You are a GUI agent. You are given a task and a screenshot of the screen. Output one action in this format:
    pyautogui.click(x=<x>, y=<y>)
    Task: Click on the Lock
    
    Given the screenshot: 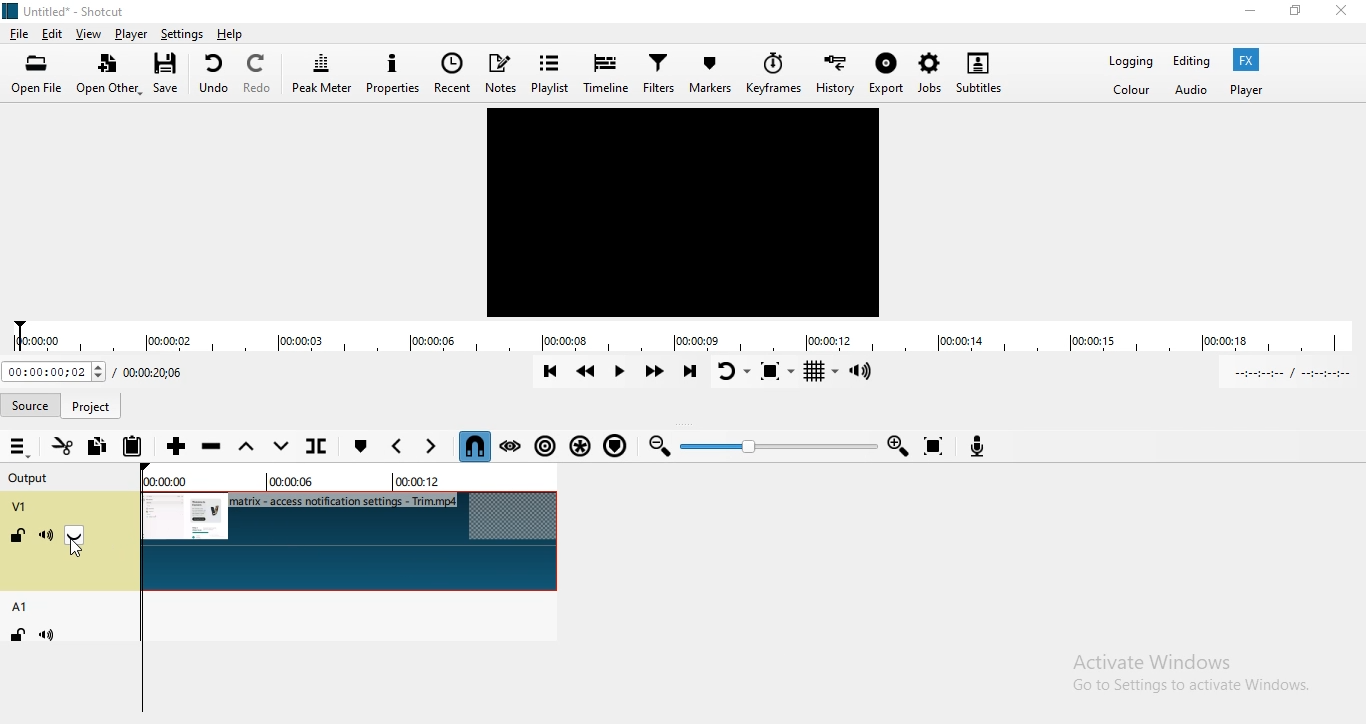 What is the action you would take?
    pyautogui.click(x=19, y=538)
    